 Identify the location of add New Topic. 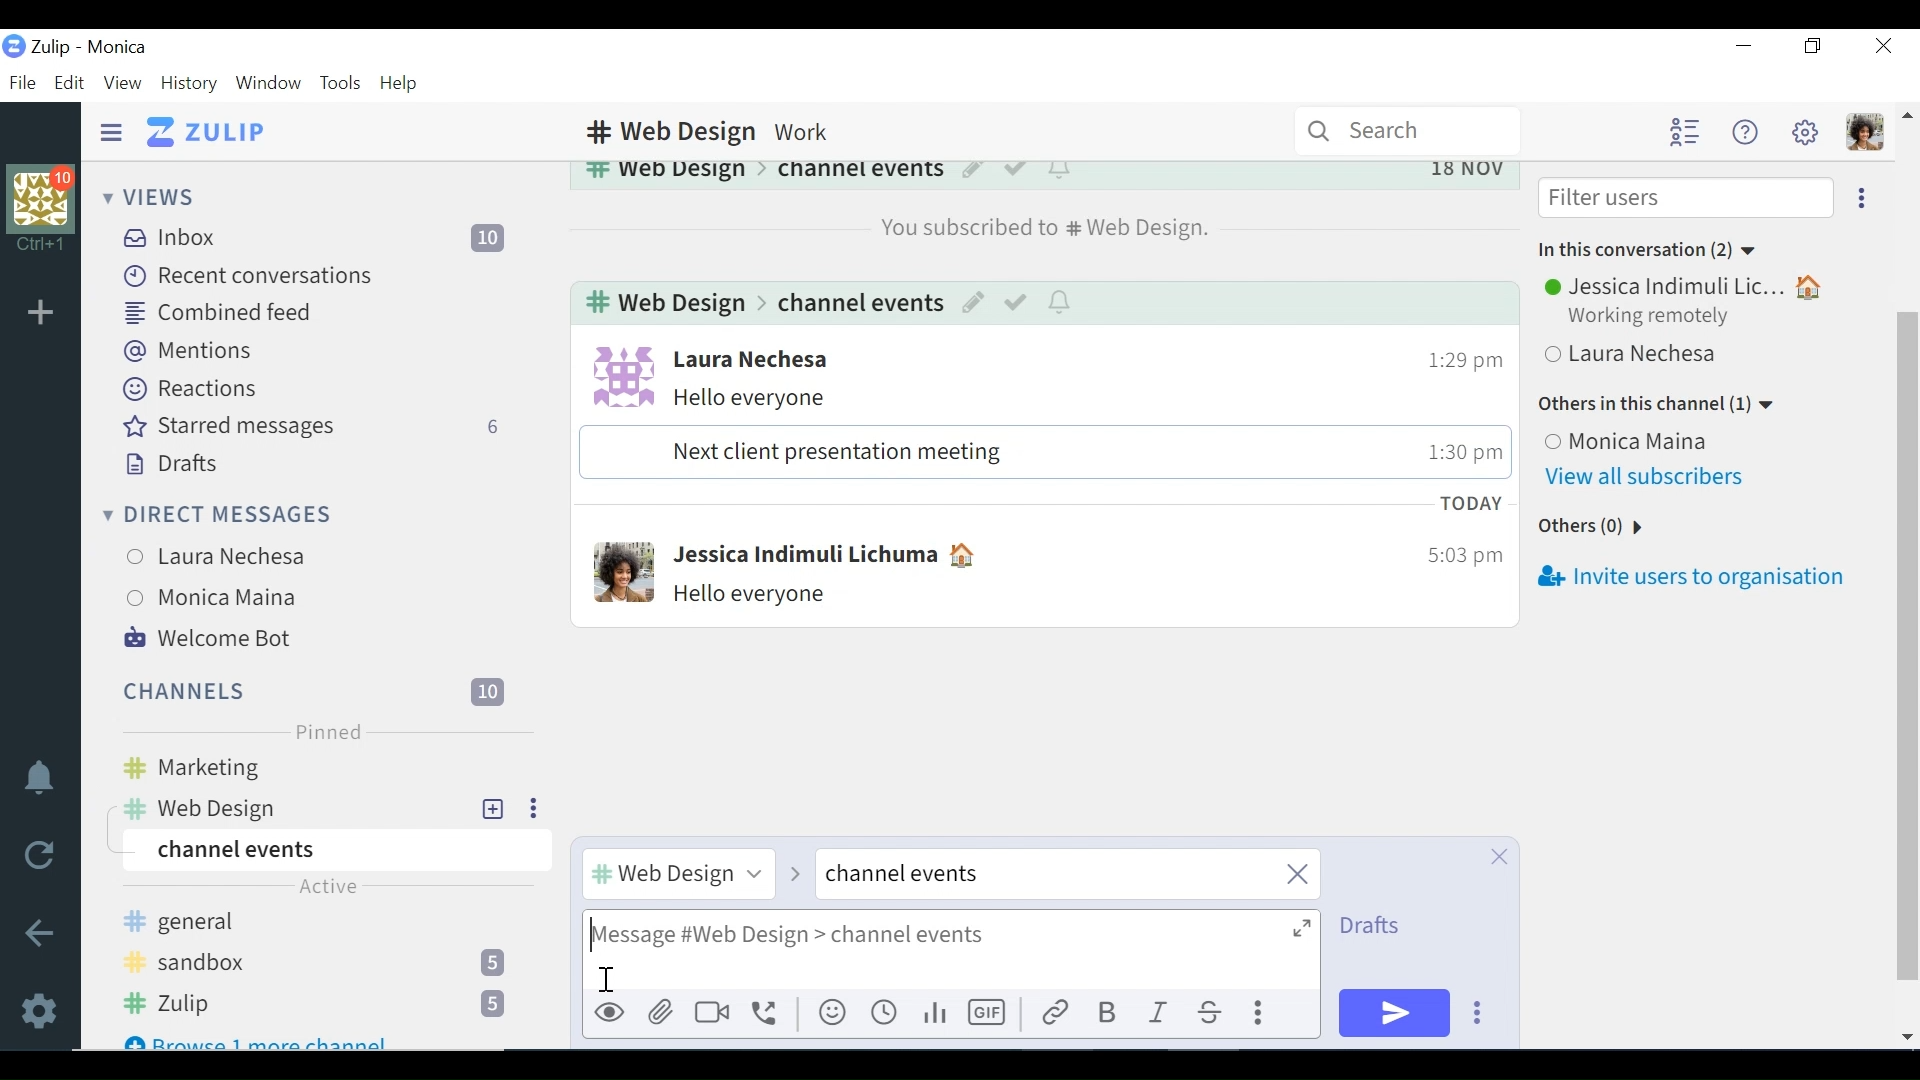
(494, 808).